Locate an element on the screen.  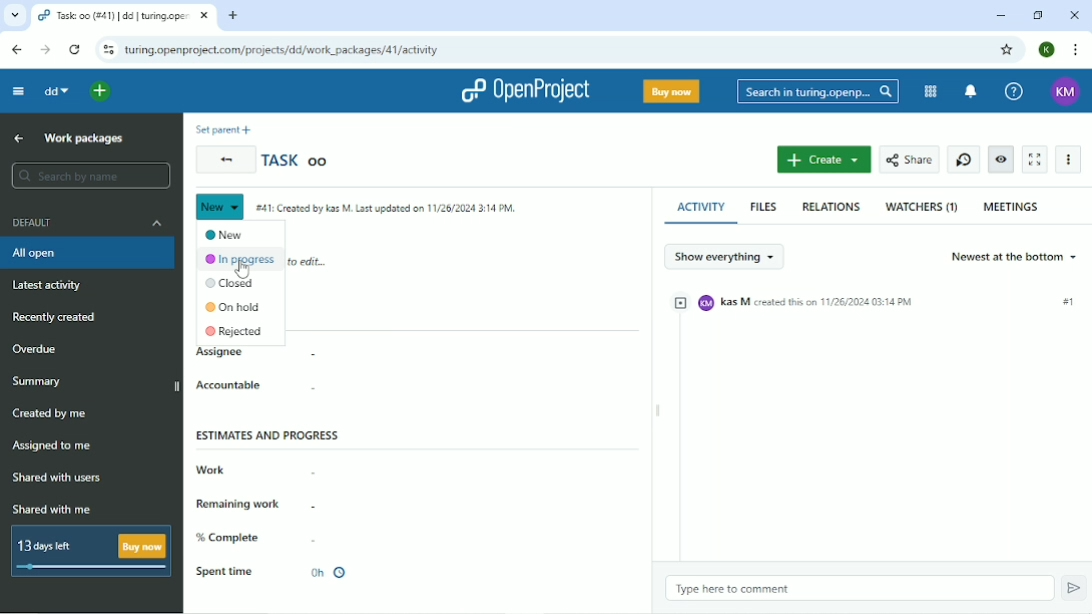
Collapse project menu is located at coordinates (17, 91).